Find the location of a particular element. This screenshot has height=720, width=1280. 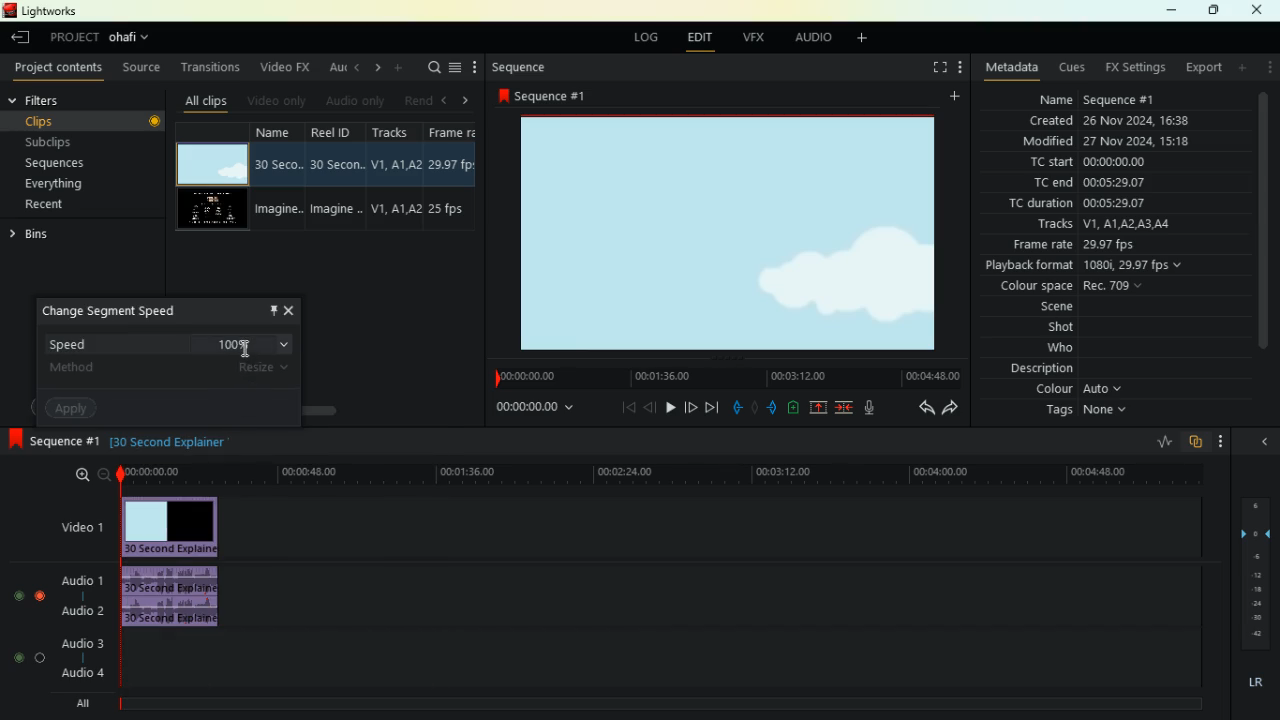

created is located at coordinates (1111, 120).